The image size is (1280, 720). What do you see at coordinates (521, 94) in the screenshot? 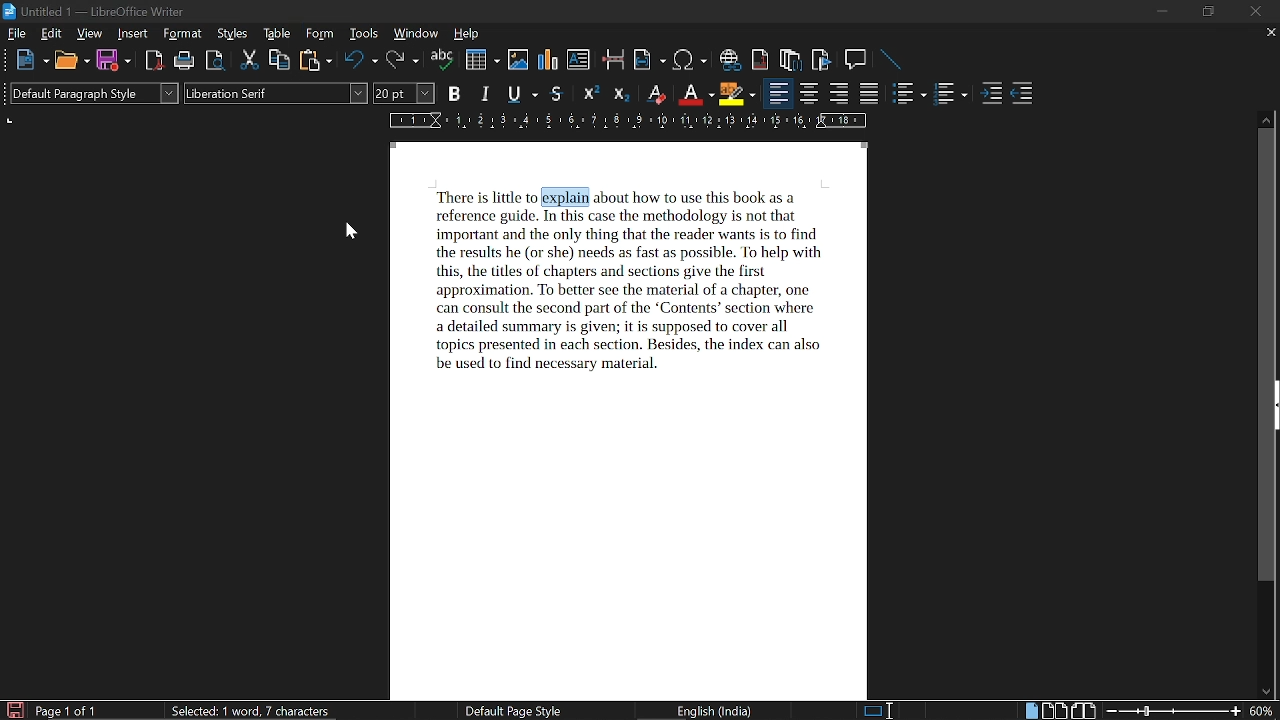
I see `underline` at bounding box center [521, 94].